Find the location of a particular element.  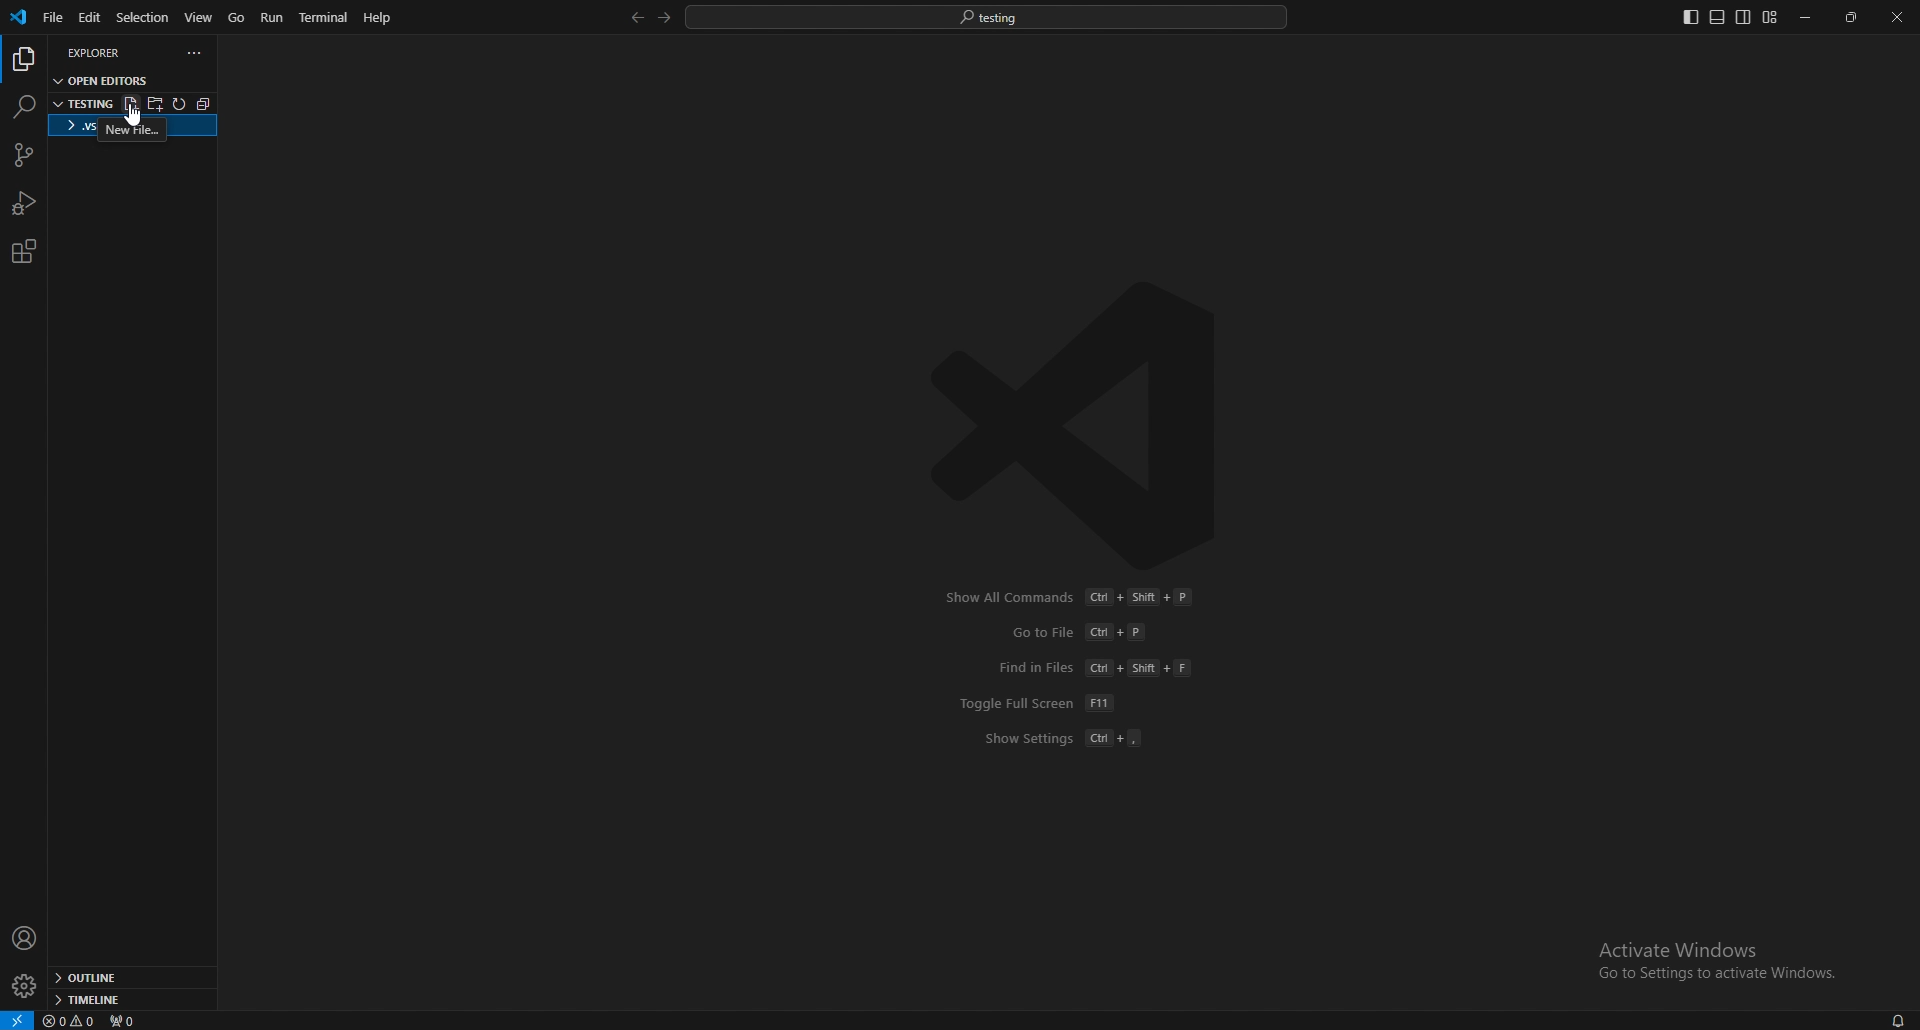

extension is located at coordinates (23, 251).